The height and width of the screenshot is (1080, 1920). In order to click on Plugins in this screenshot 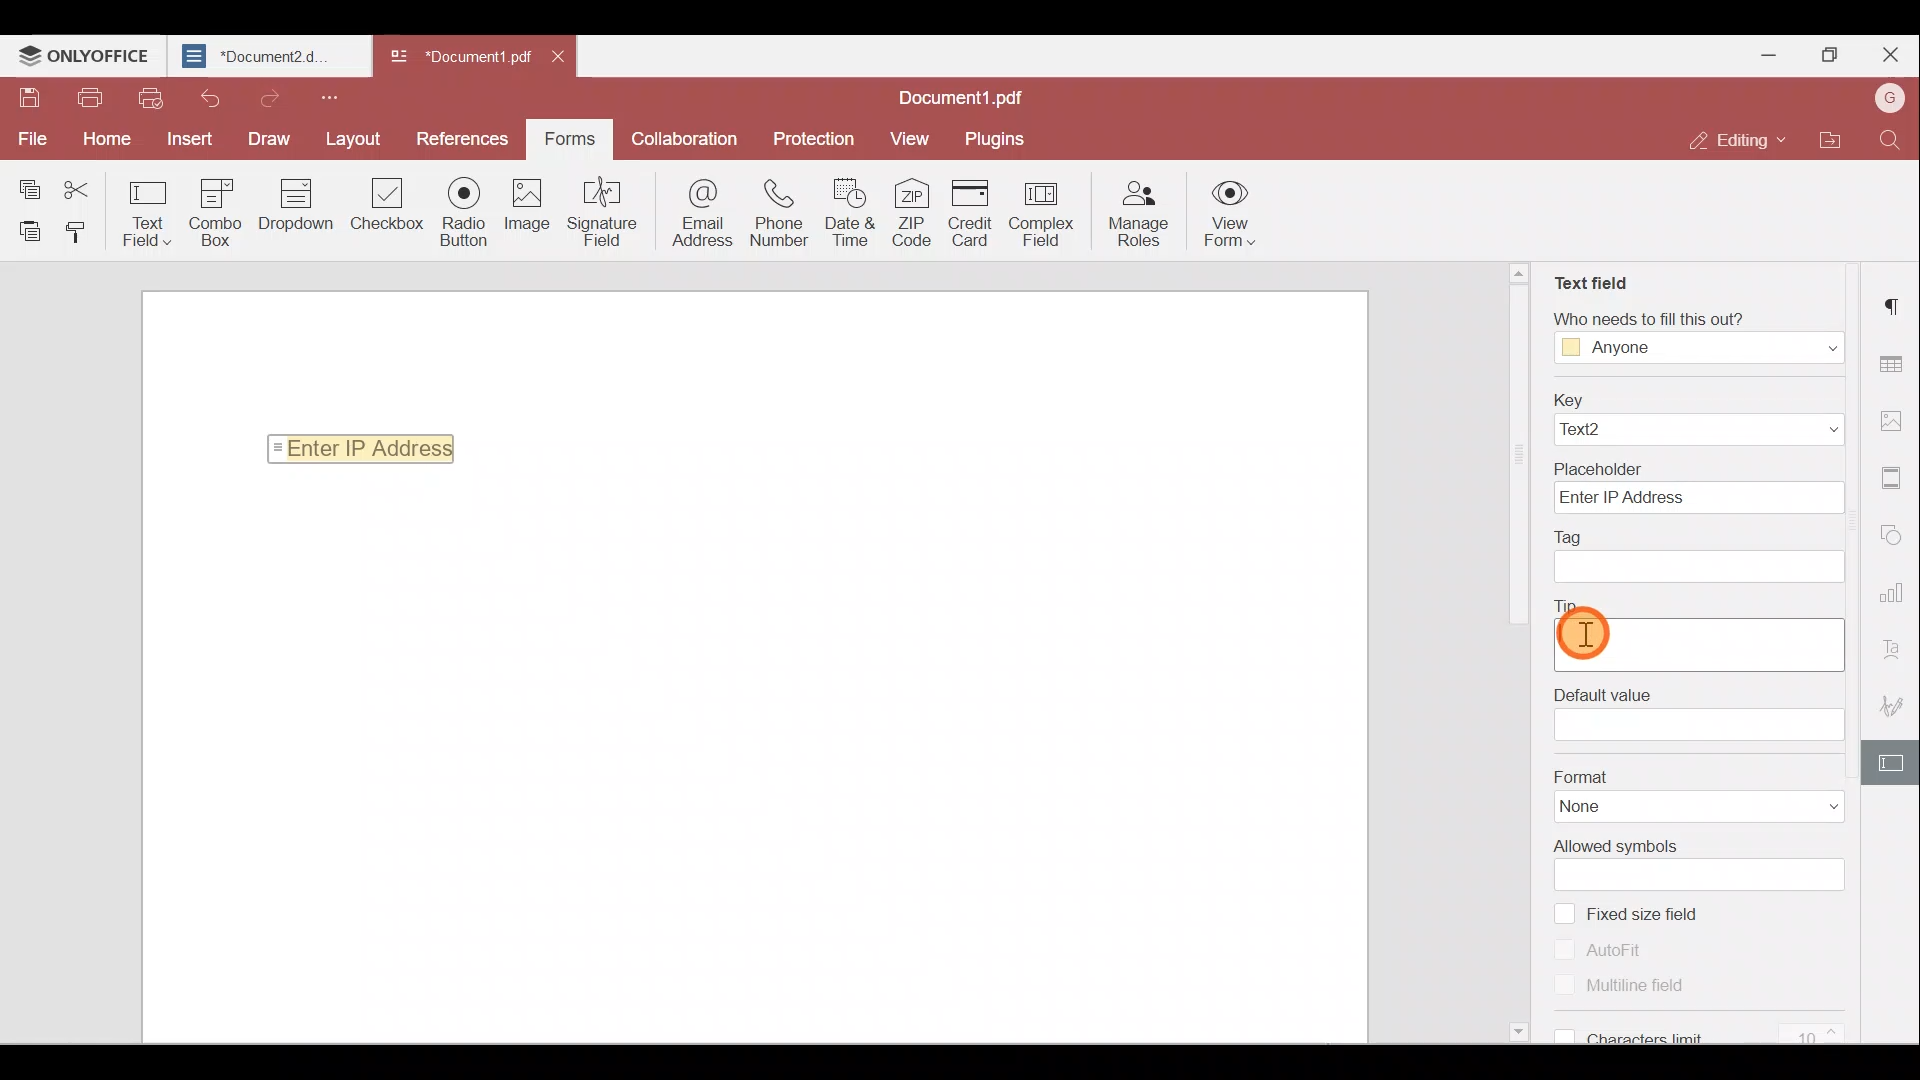, I will do `click(998, 138)`.